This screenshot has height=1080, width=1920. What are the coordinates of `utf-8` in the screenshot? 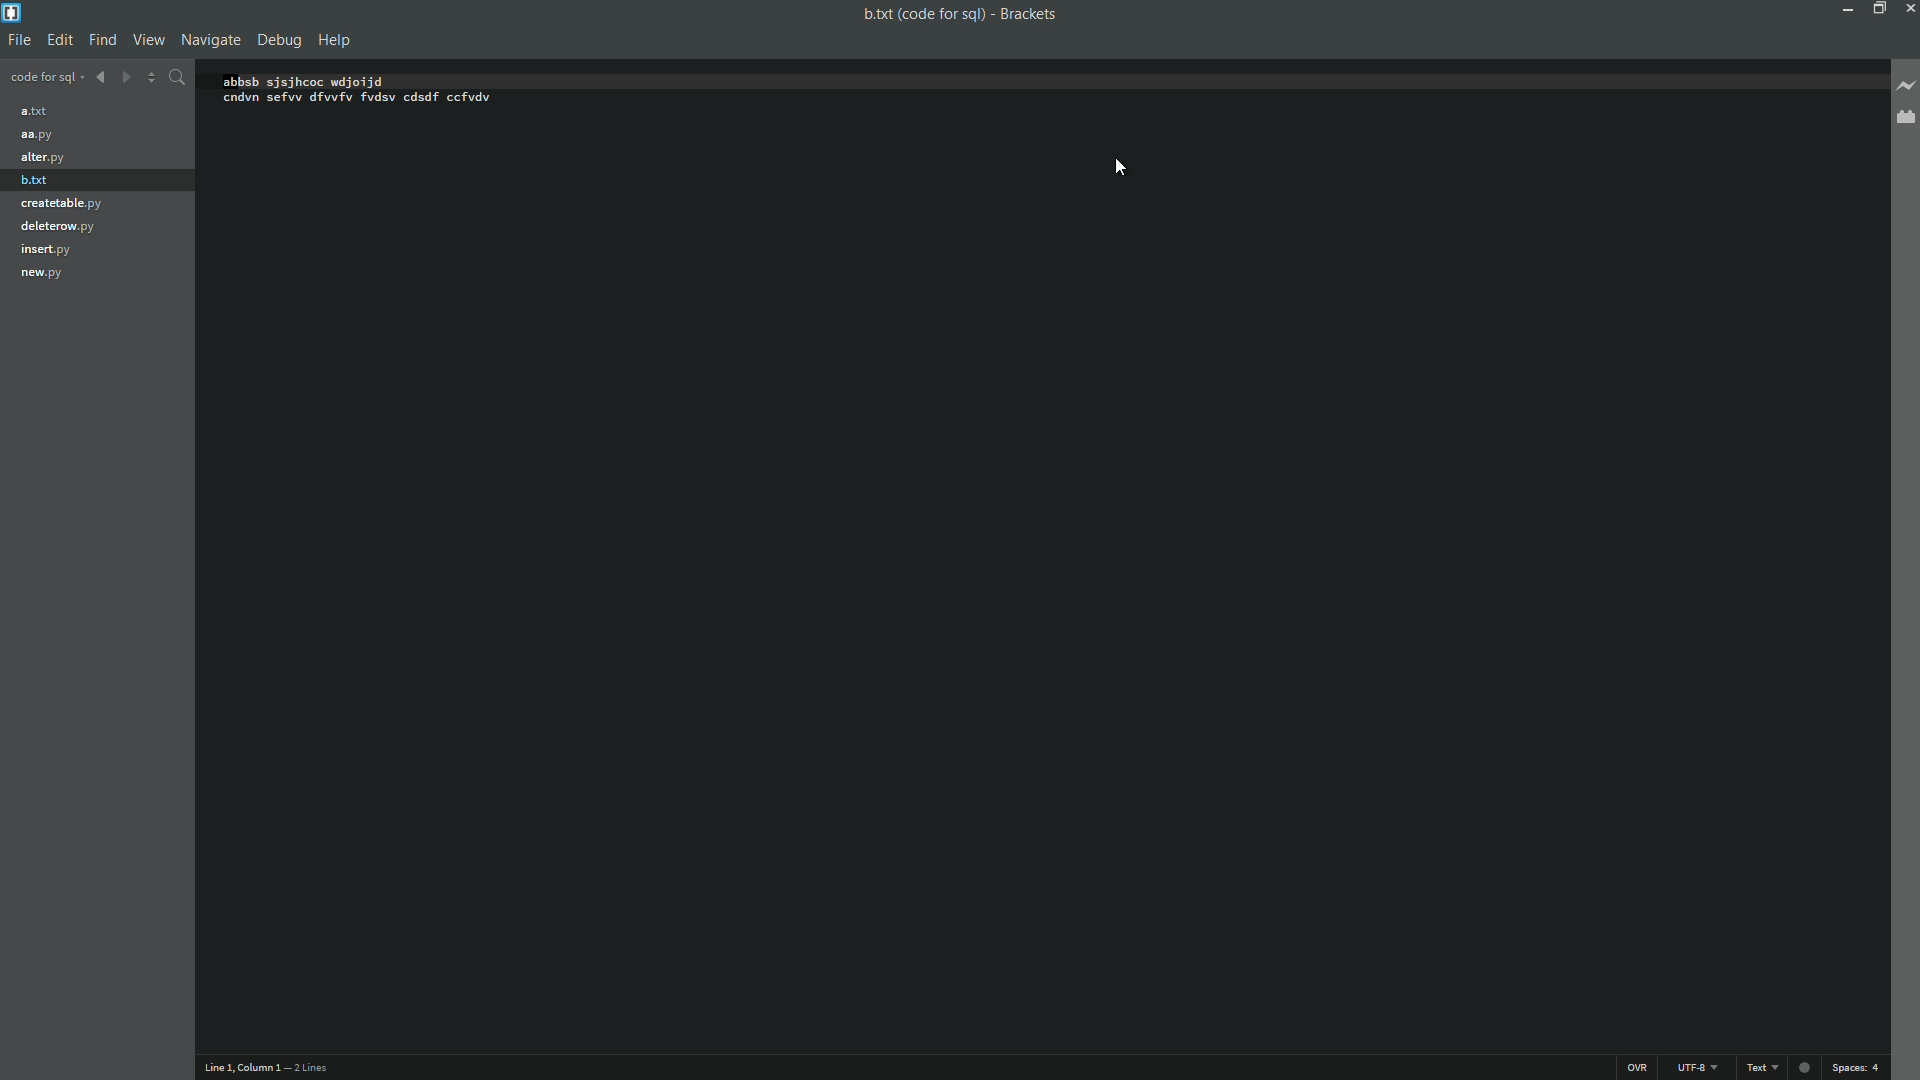 It's located at (1695, 1066).